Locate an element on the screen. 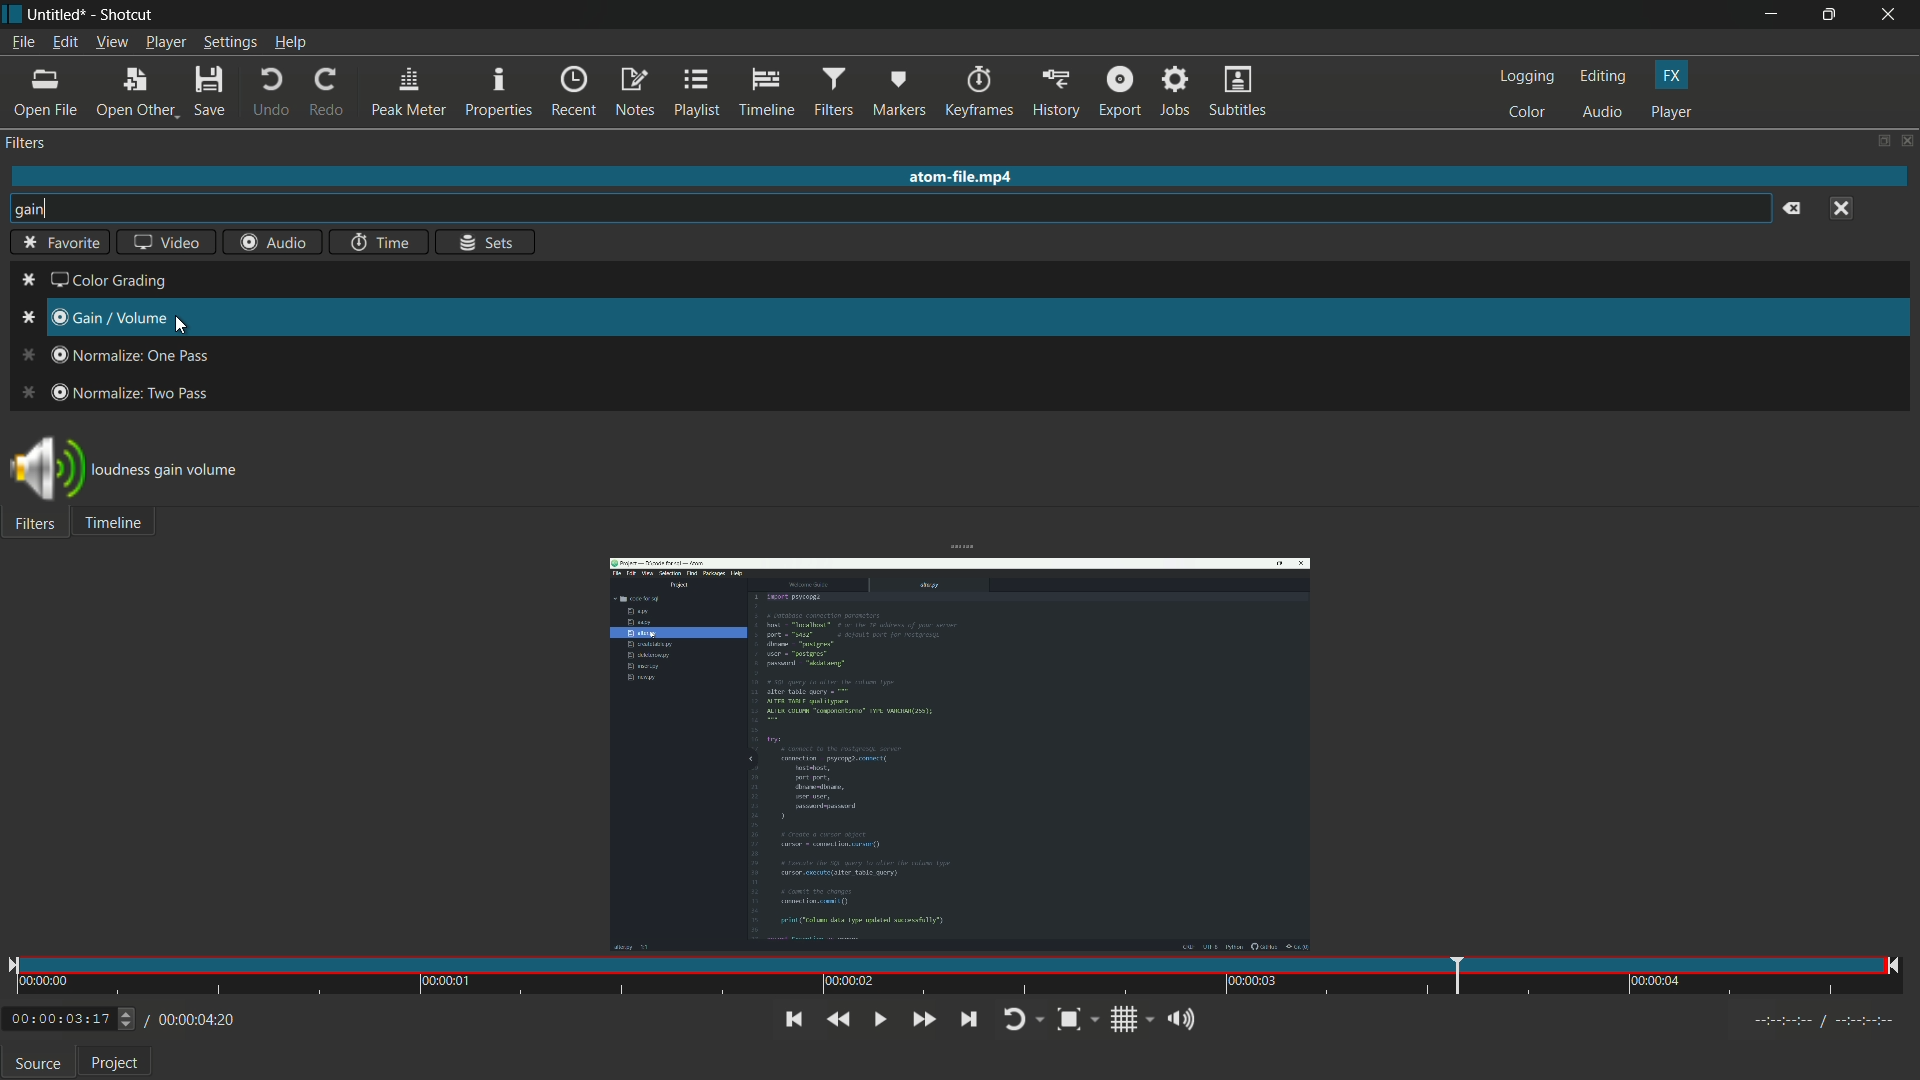  sets is located at coordinates (484, 241).